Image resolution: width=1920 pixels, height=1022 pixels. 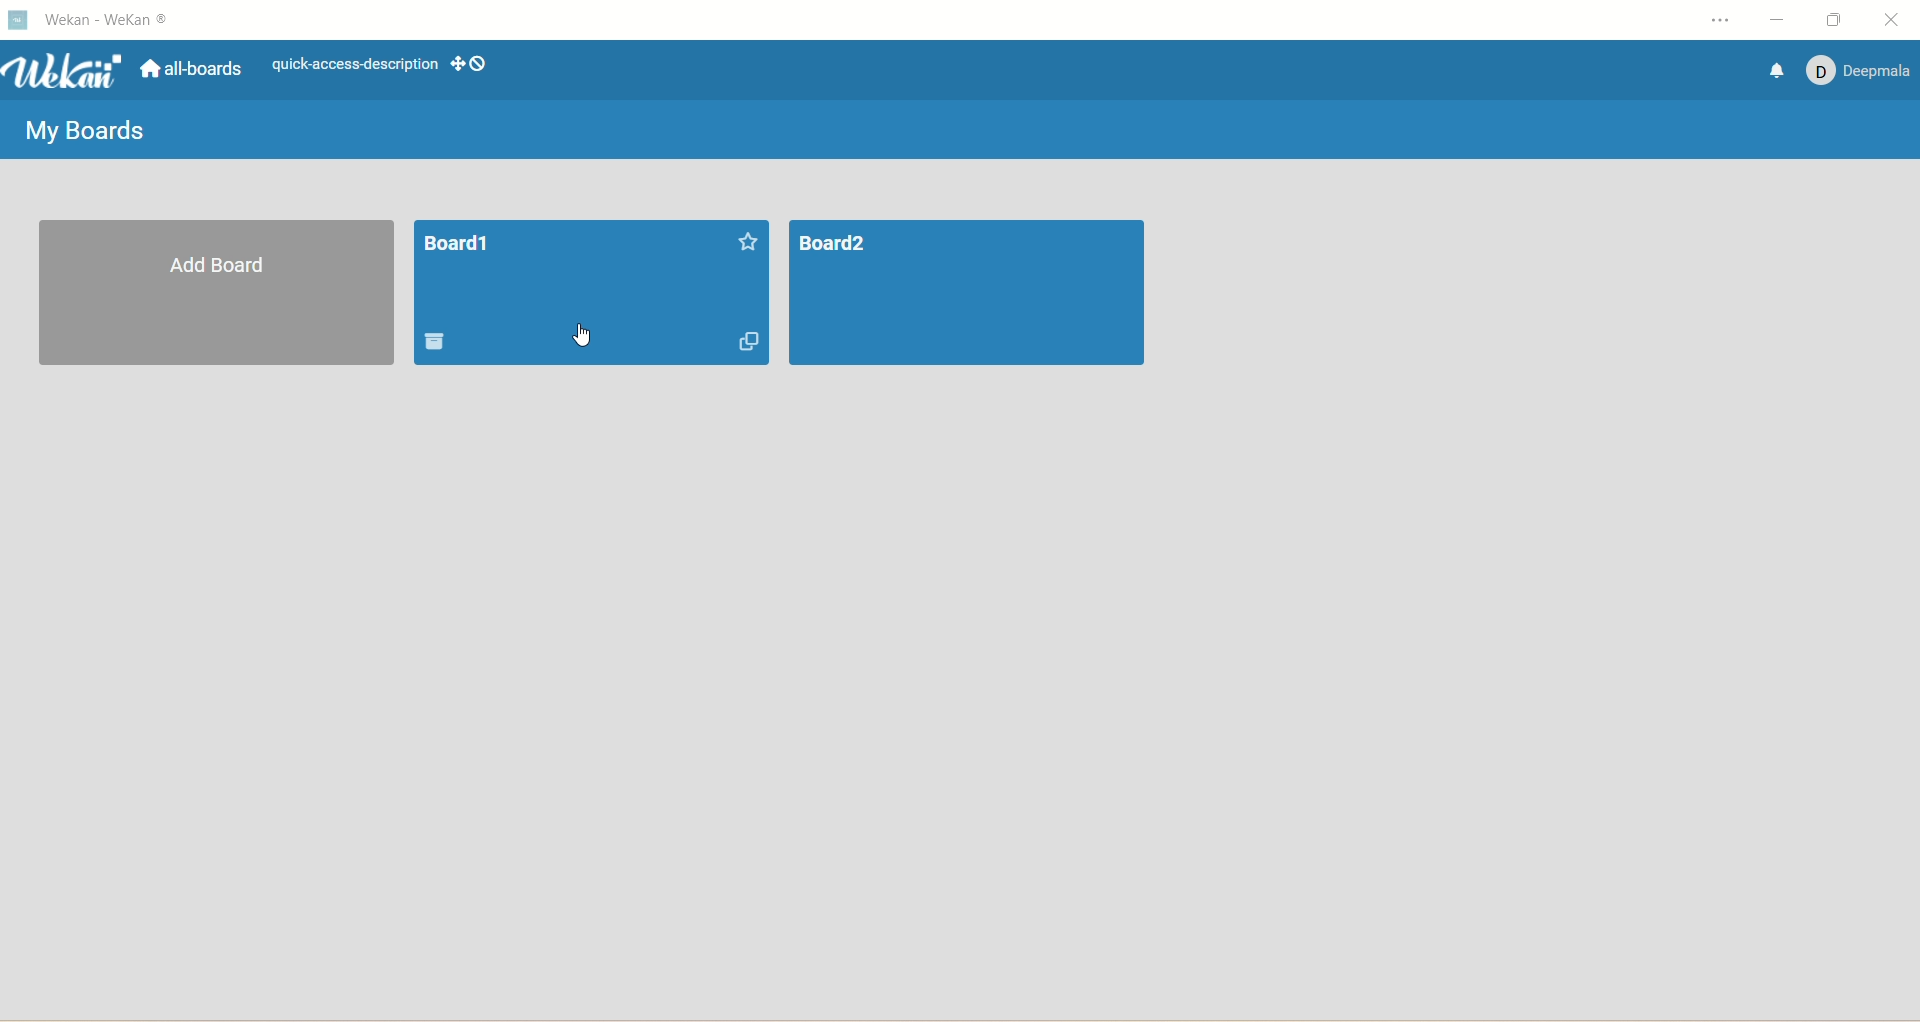 What do you see at coordinates (1781, 20) in the screenshot?
I see `minimize` at bounding box center [1781, 20].